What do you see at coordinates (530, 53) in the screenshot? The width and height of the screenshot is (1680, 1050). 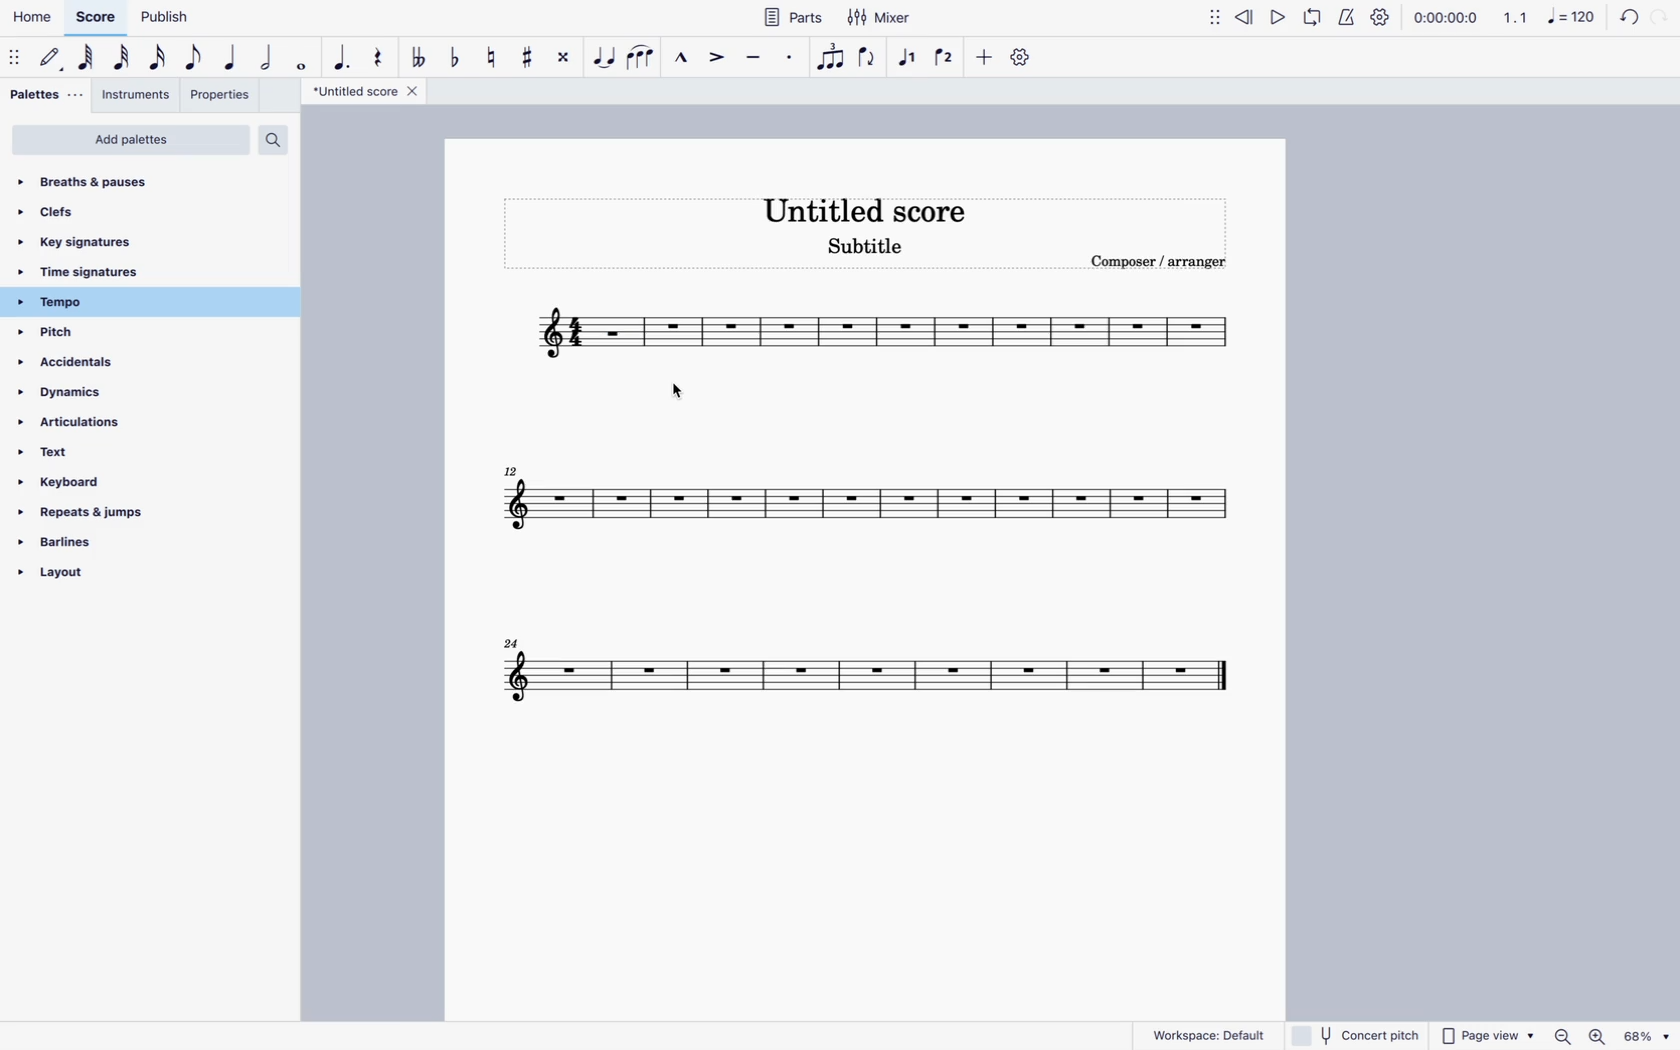 I see `toggle sharp` at bounding box center [530, 53].